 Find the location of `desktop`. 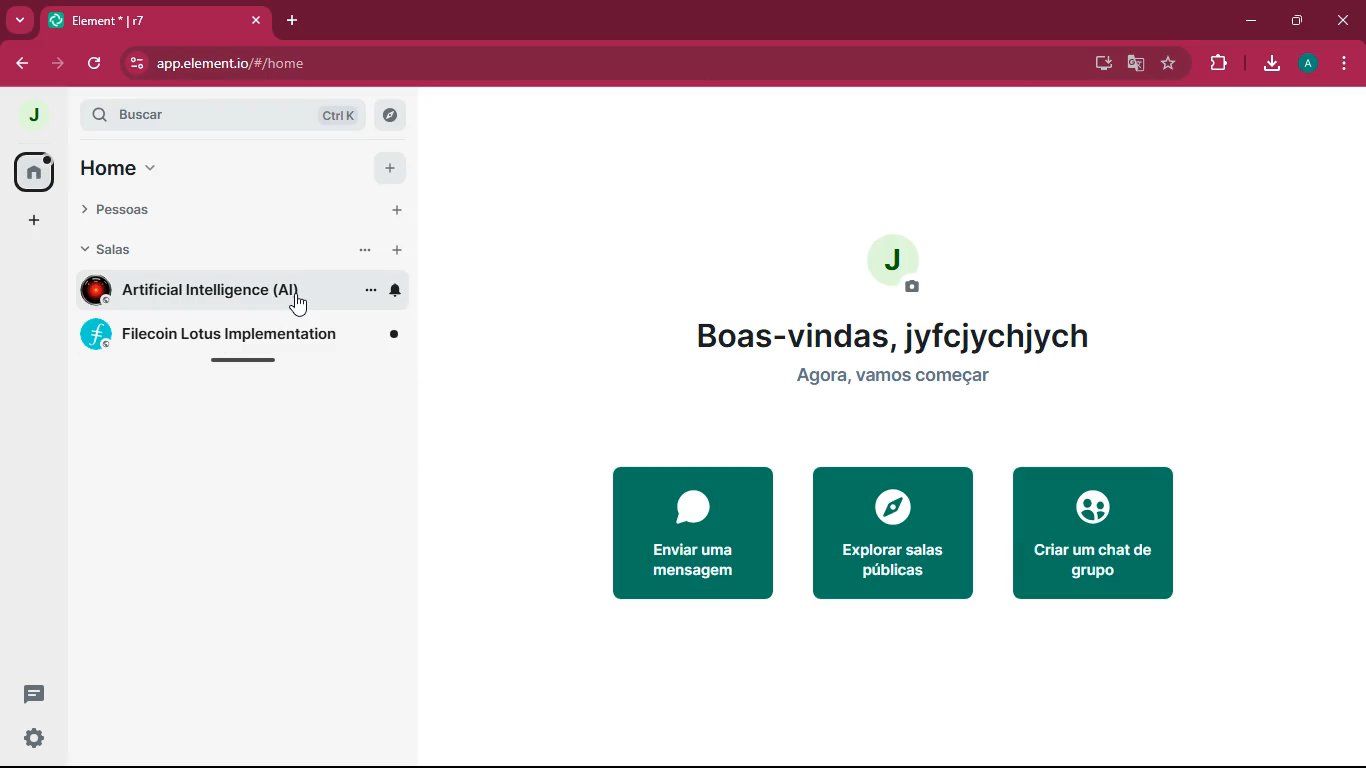

desktop is located at coordinates (1099, 65).